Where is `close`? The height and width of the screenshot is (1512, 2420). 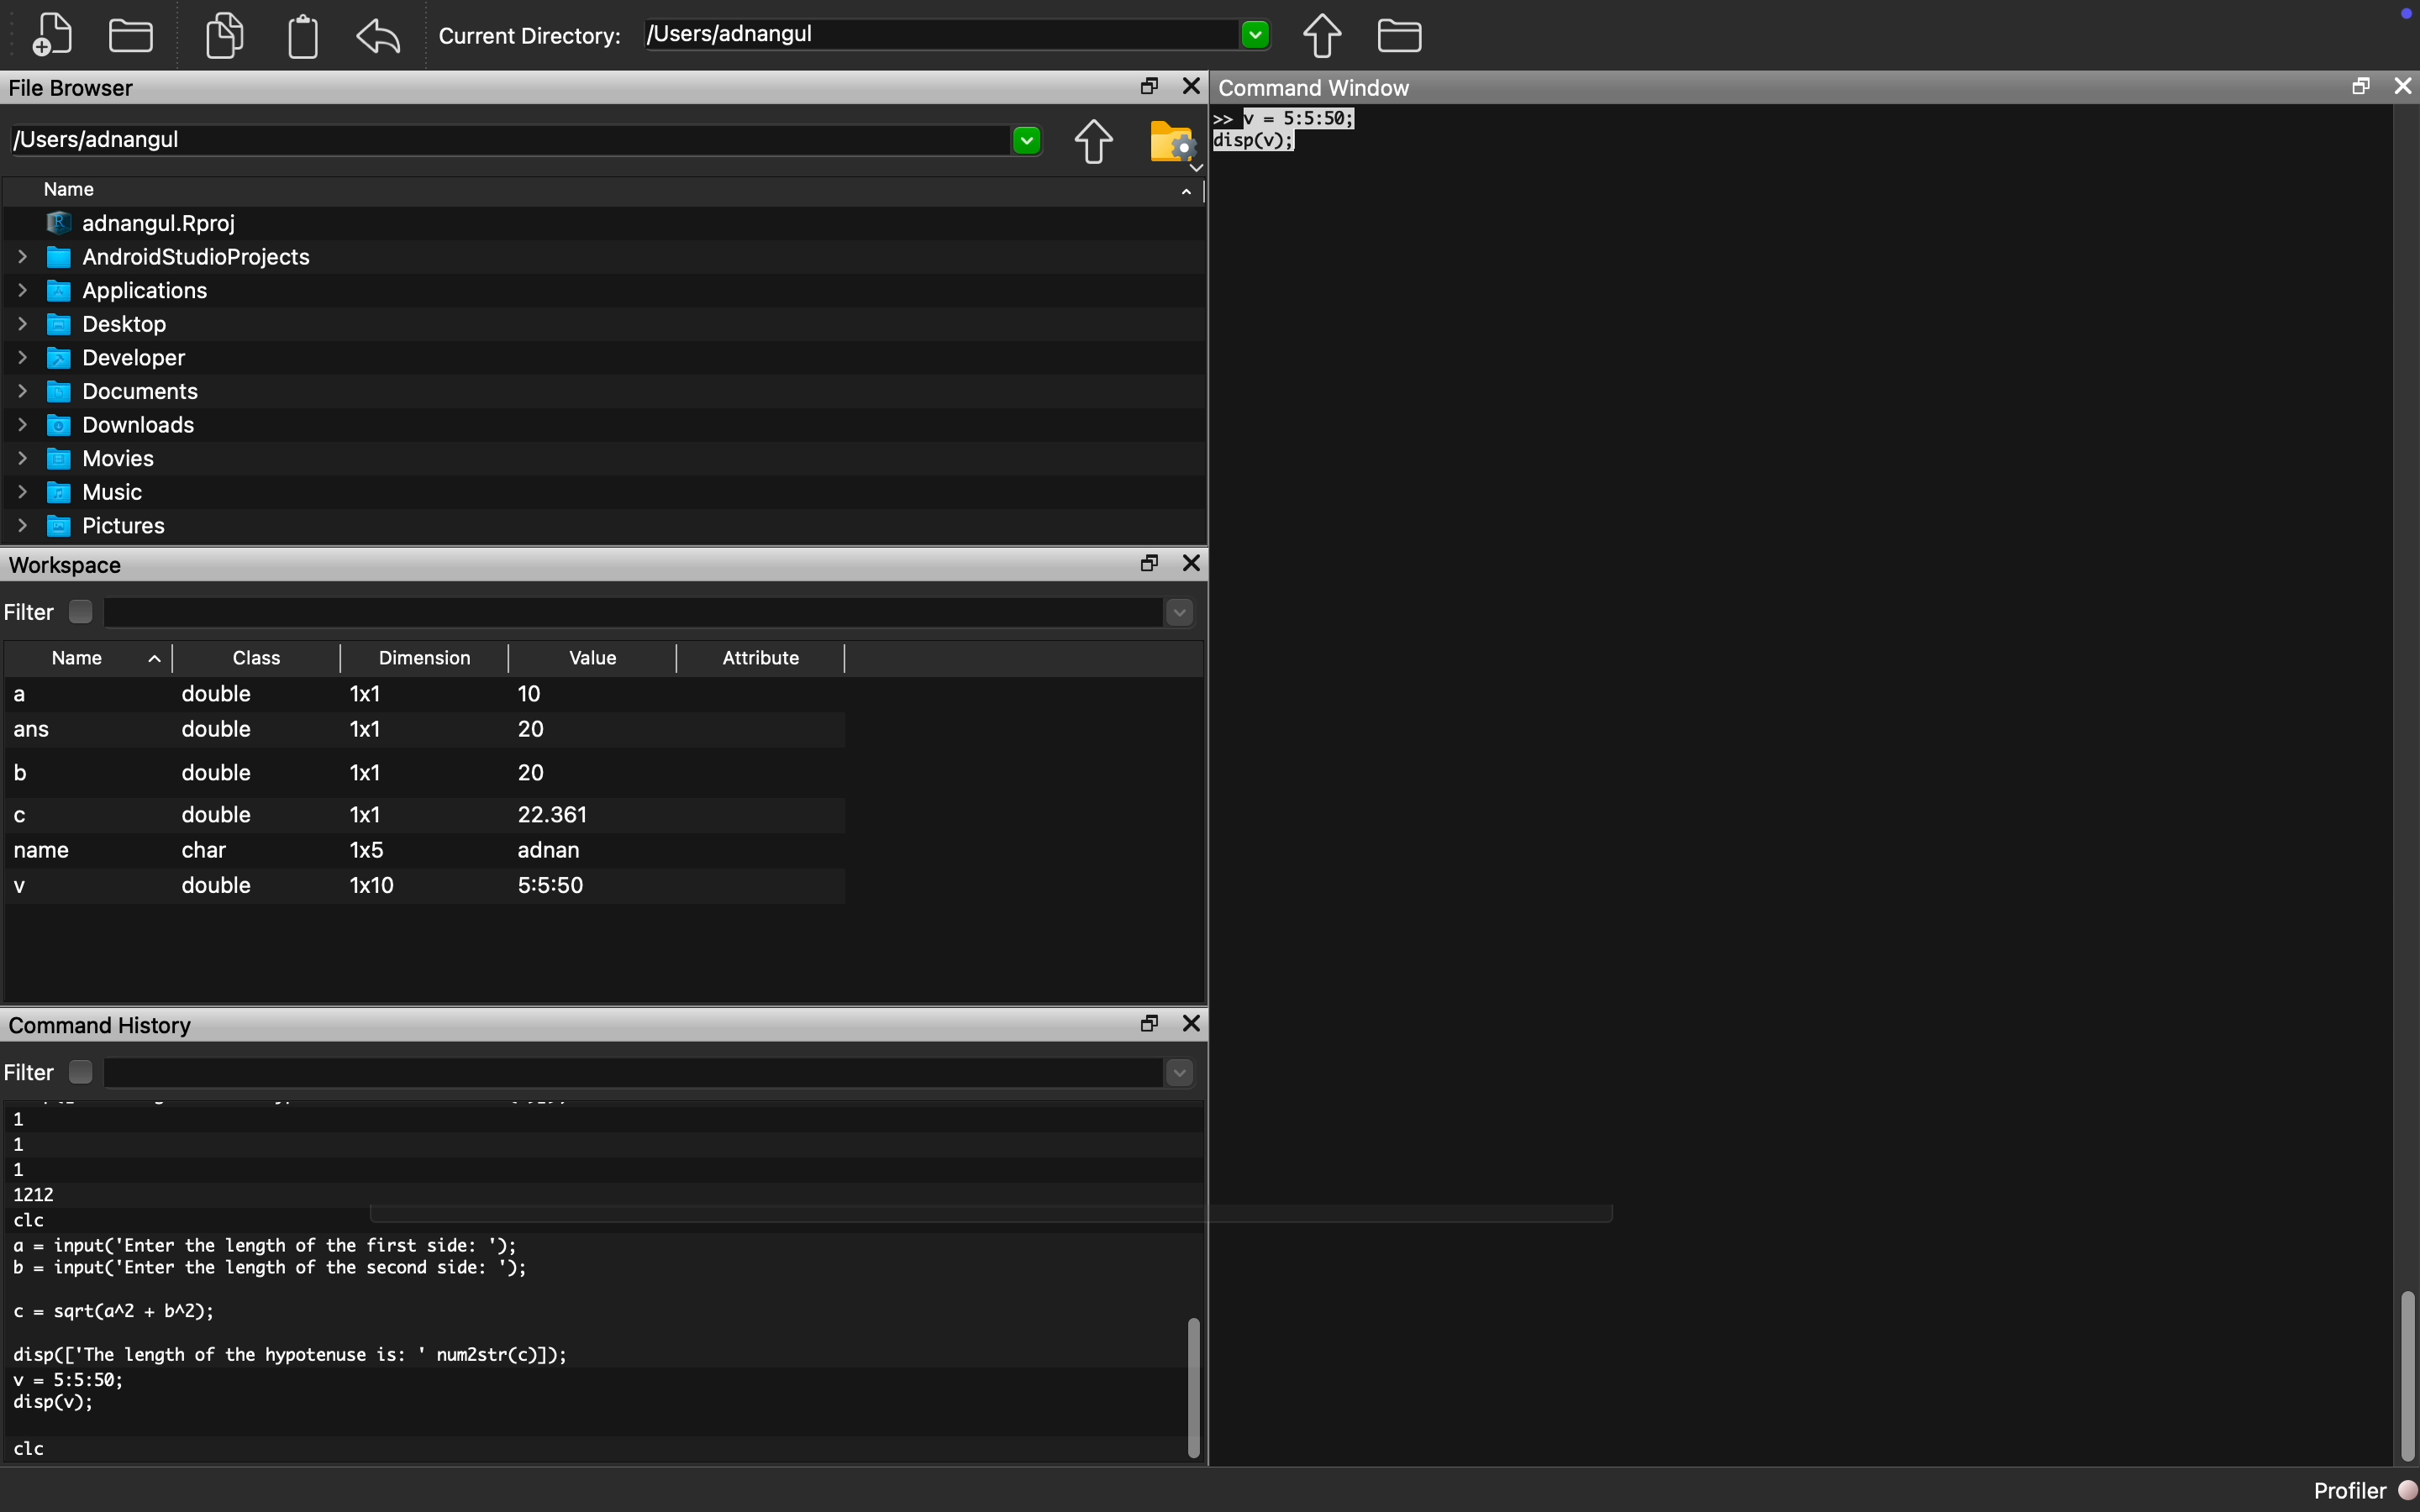 close is located at coordinates (2402, 85).